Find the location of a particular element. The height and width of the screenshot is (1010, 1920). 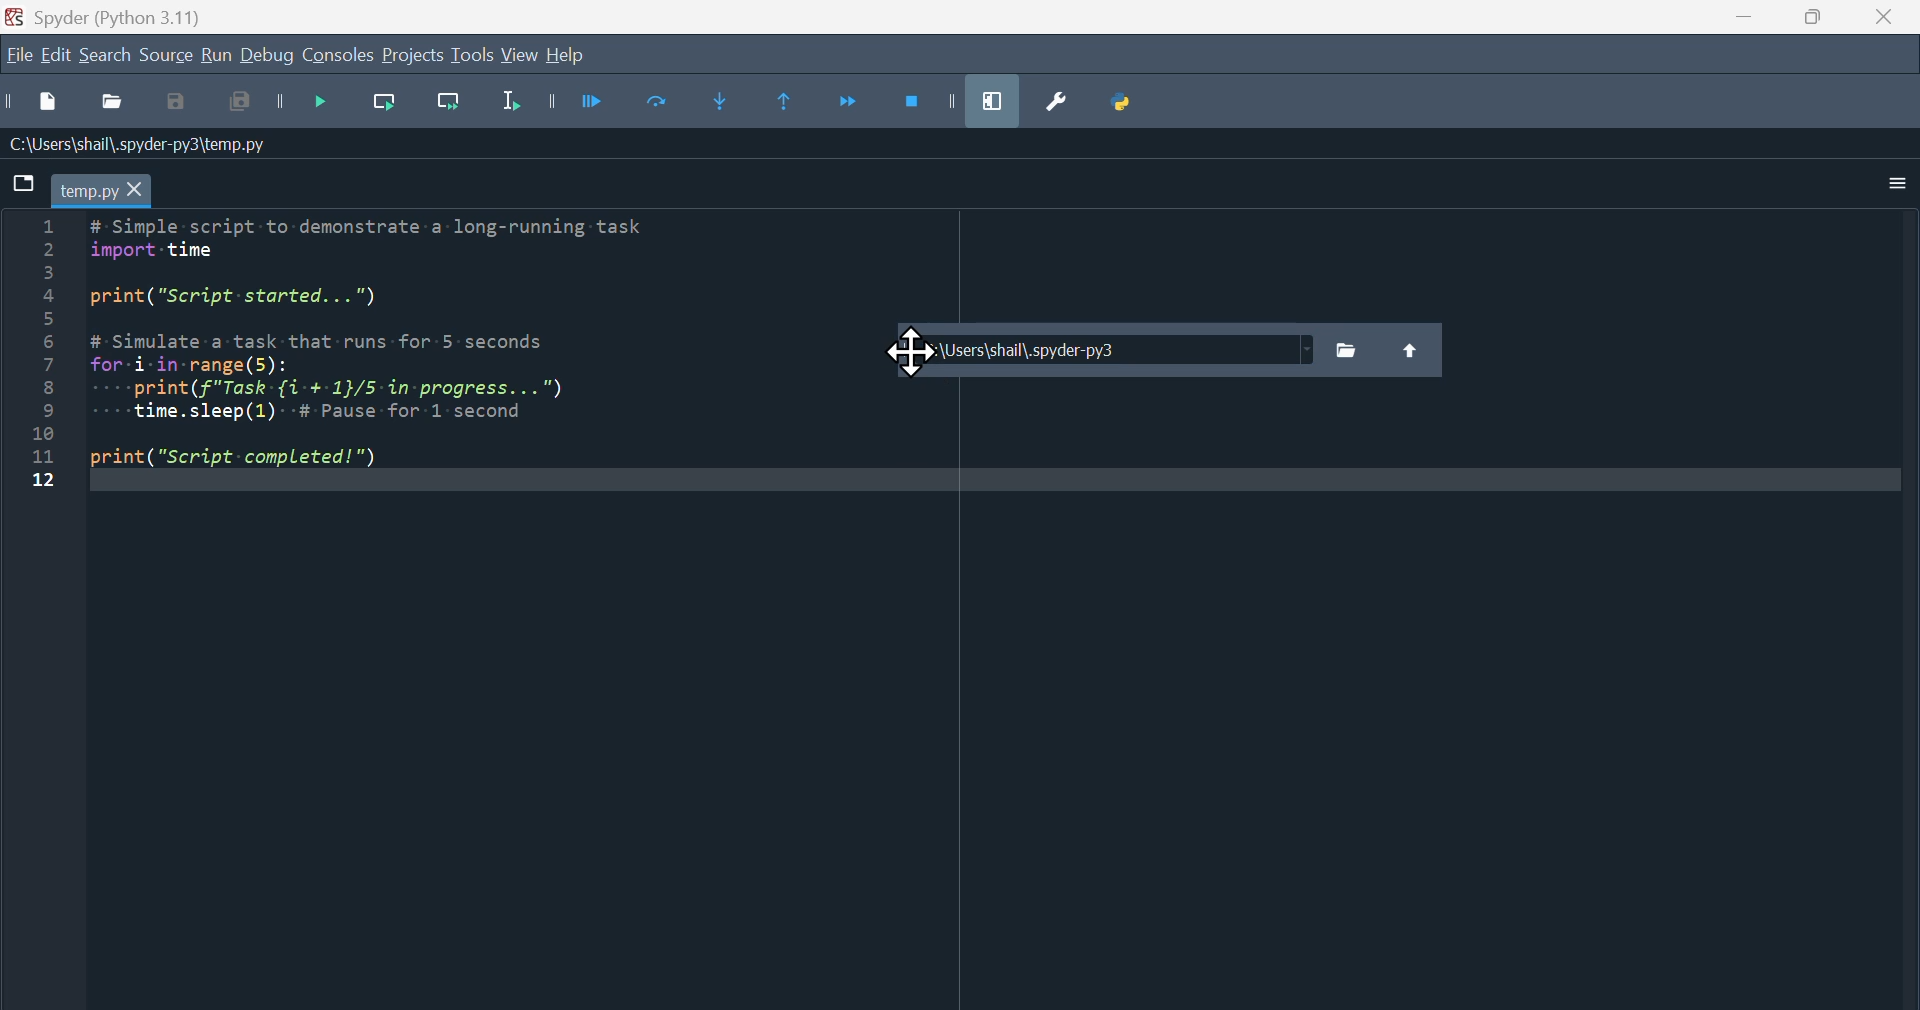

search is located at coordinates (105, 56).